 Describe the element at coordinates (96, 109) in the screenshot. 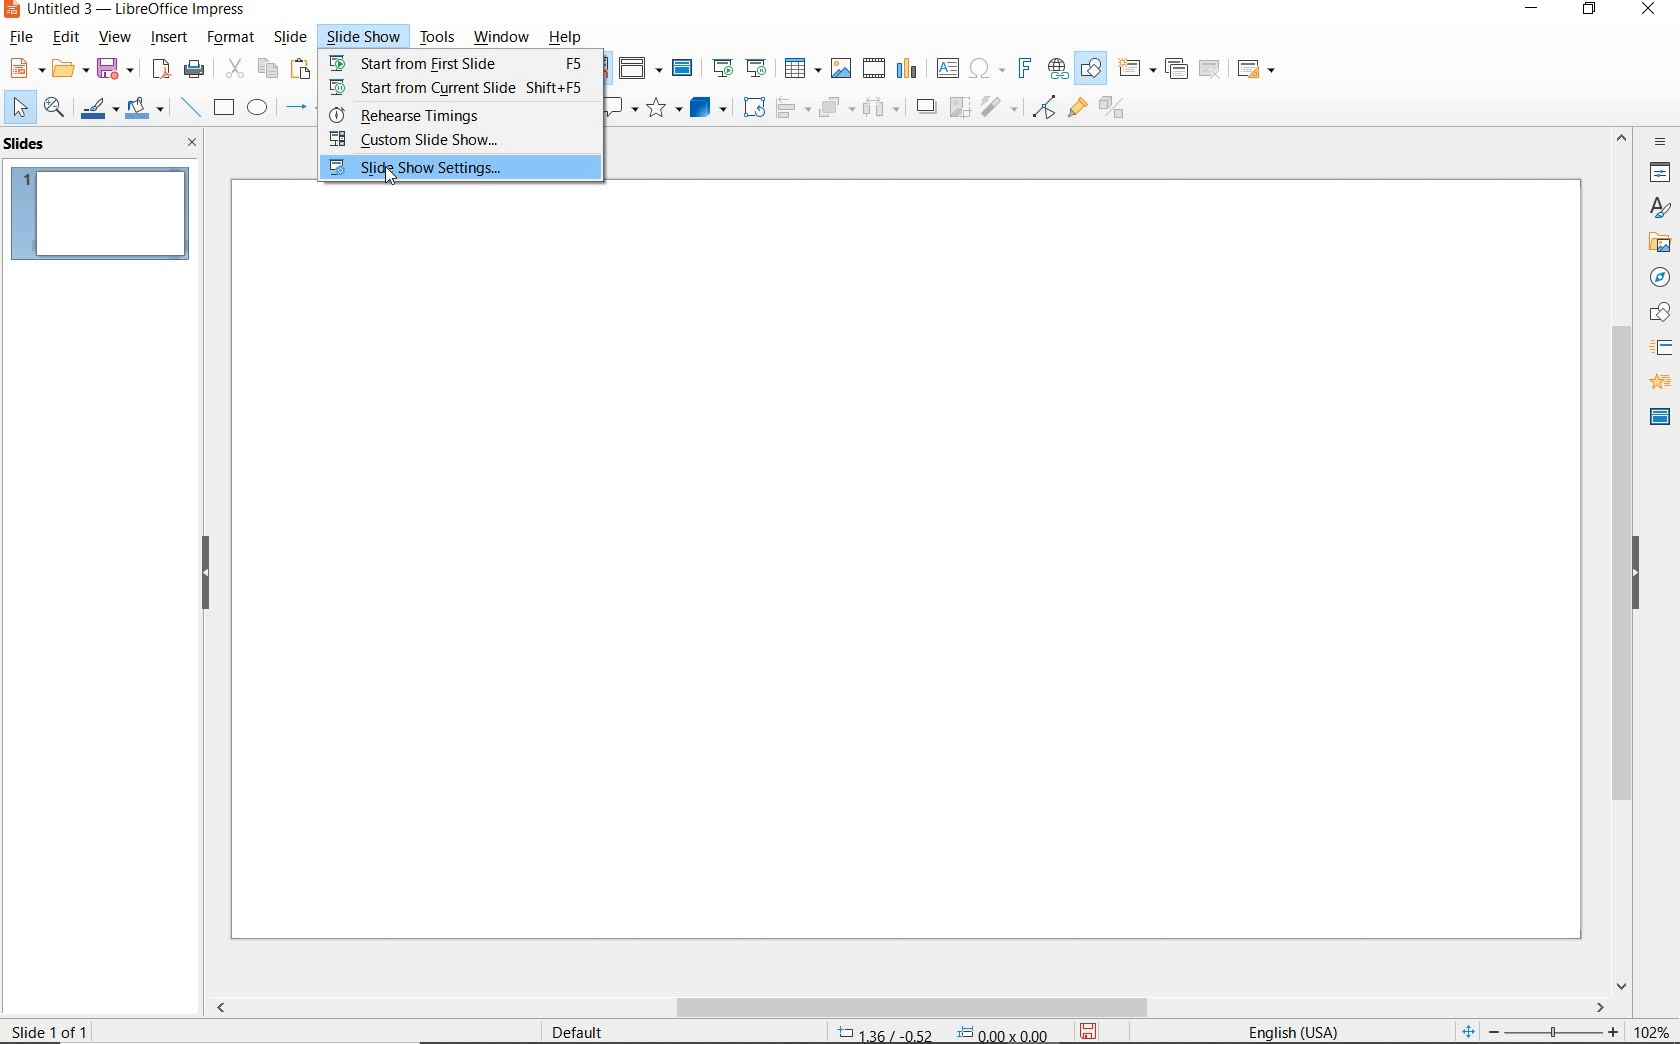

I see `LINE COLOR` at that location.